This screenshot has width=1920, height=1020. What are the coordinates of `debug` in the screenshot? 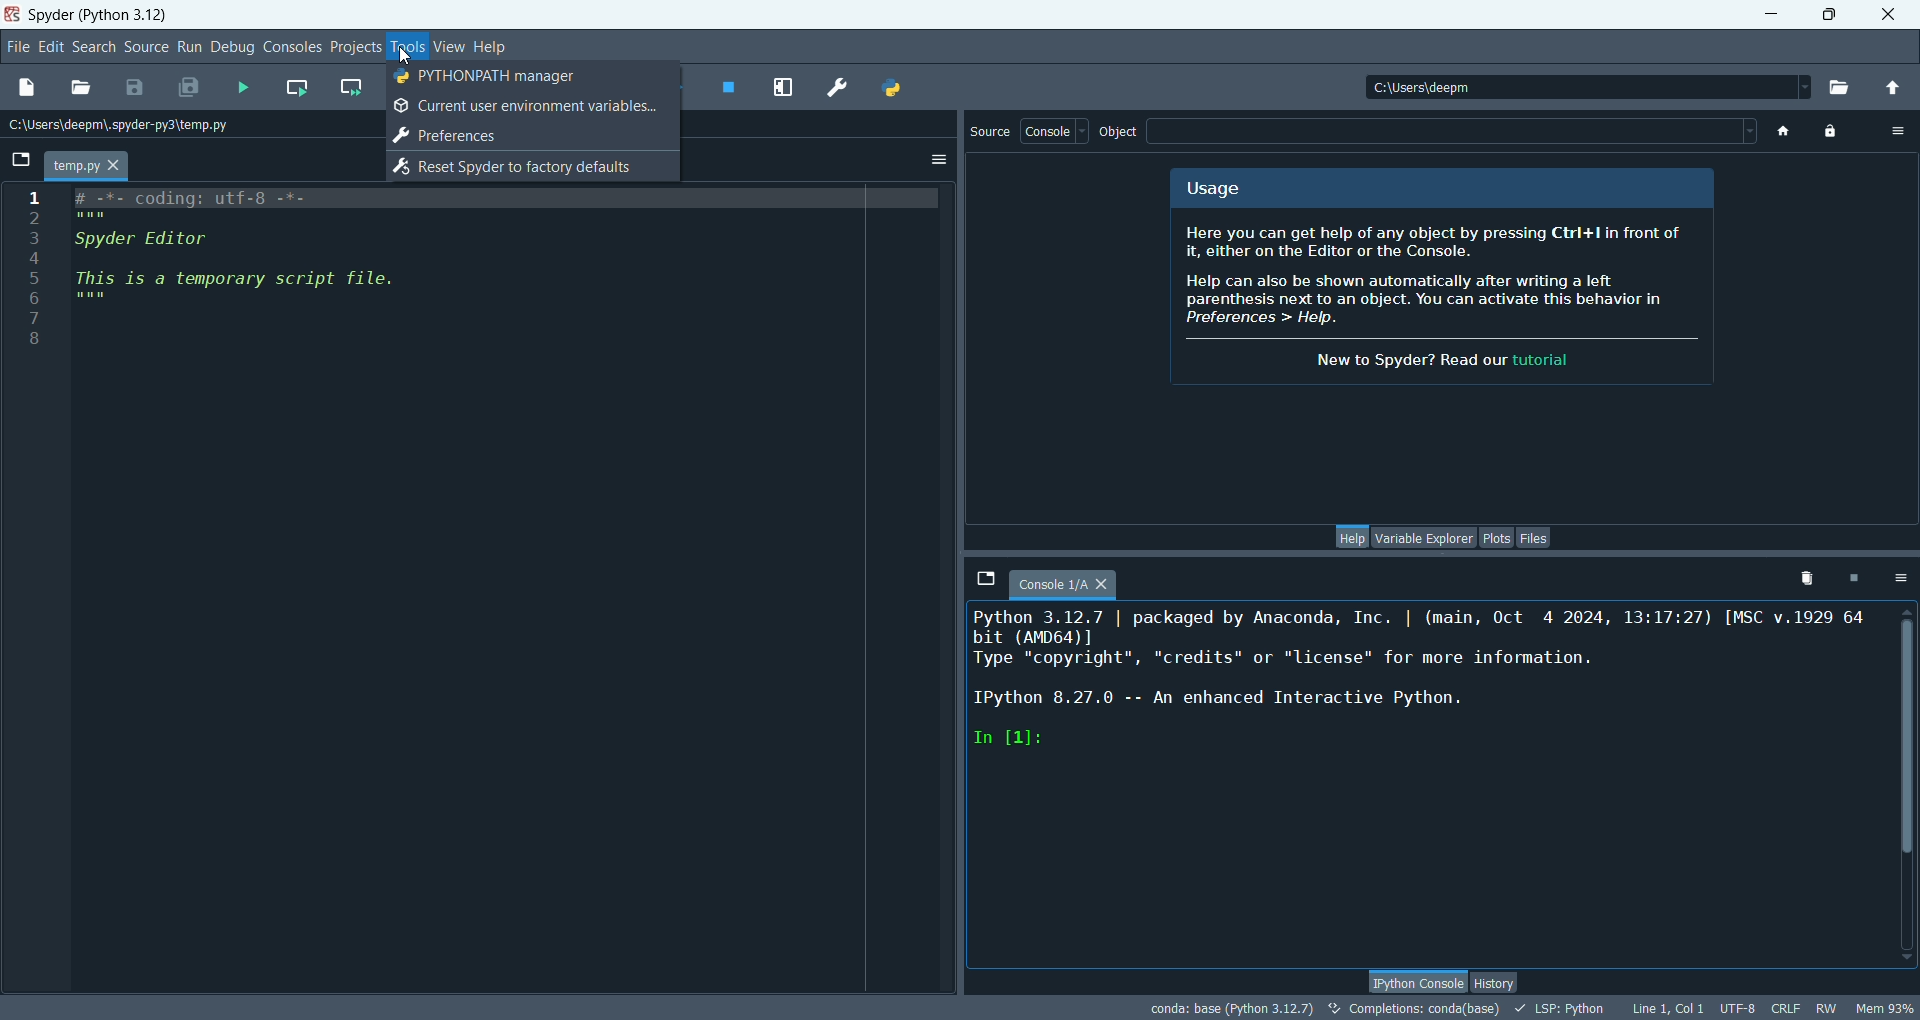 It's located at (231, 50).